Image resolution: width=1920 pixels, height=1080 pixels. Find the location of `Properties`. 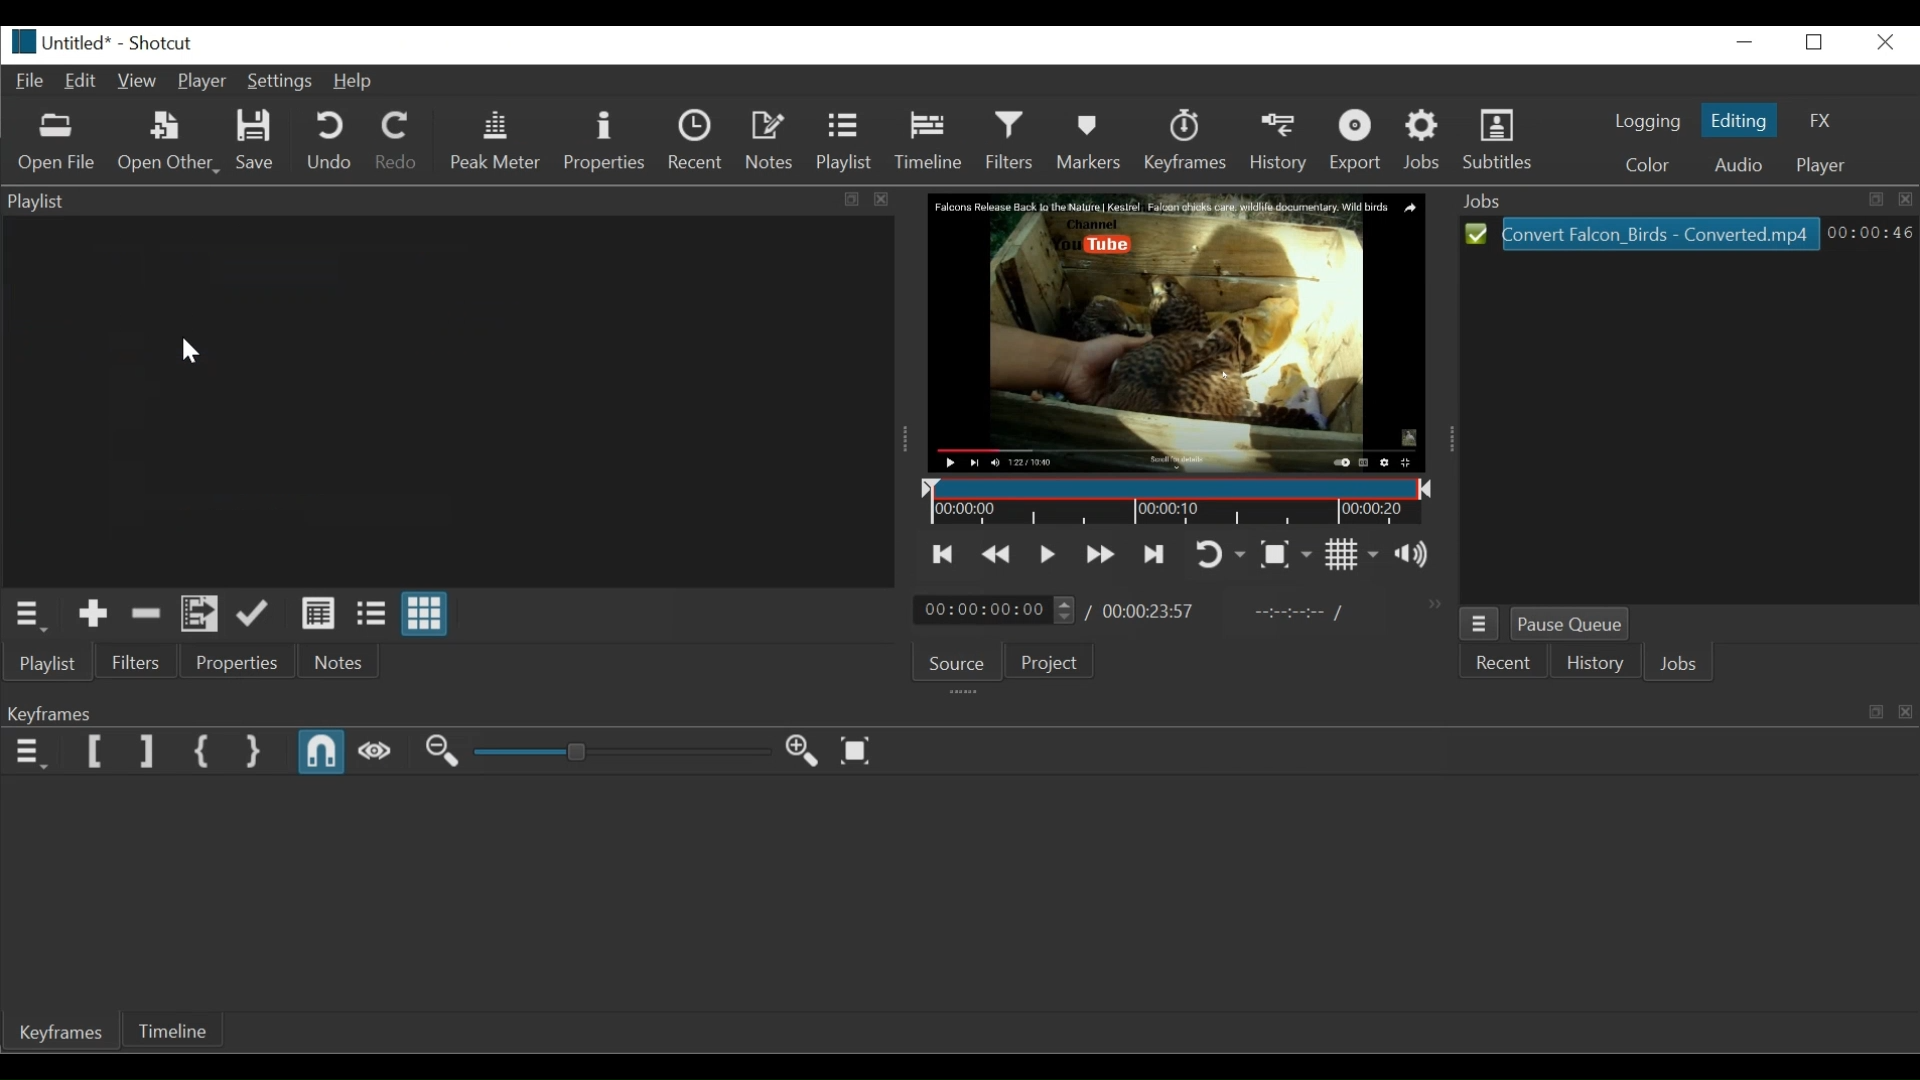

Properties is located at coordinates (605, 141).